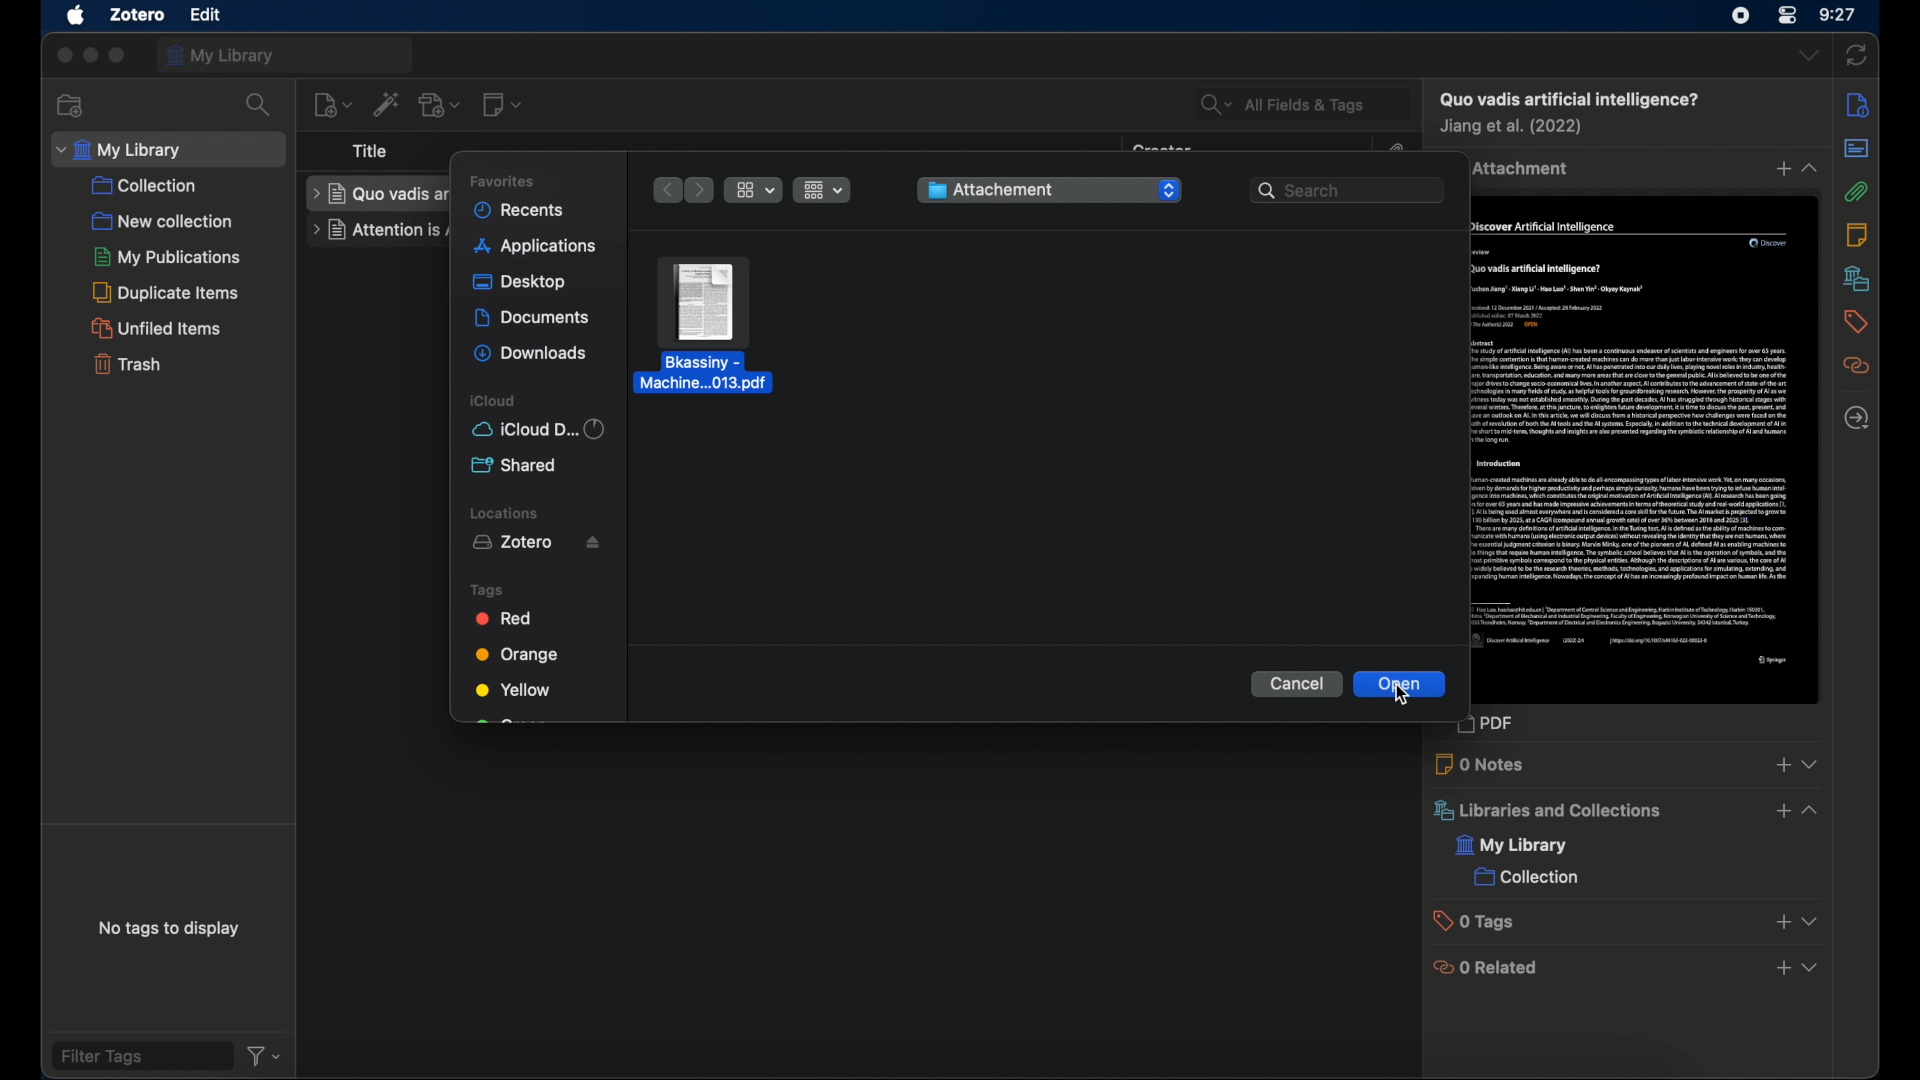 The image size is (1920, 1080). What do you see at coordinates (1857, 104) in the screenshot?
I see `info` at bounding box center [1857, 104].